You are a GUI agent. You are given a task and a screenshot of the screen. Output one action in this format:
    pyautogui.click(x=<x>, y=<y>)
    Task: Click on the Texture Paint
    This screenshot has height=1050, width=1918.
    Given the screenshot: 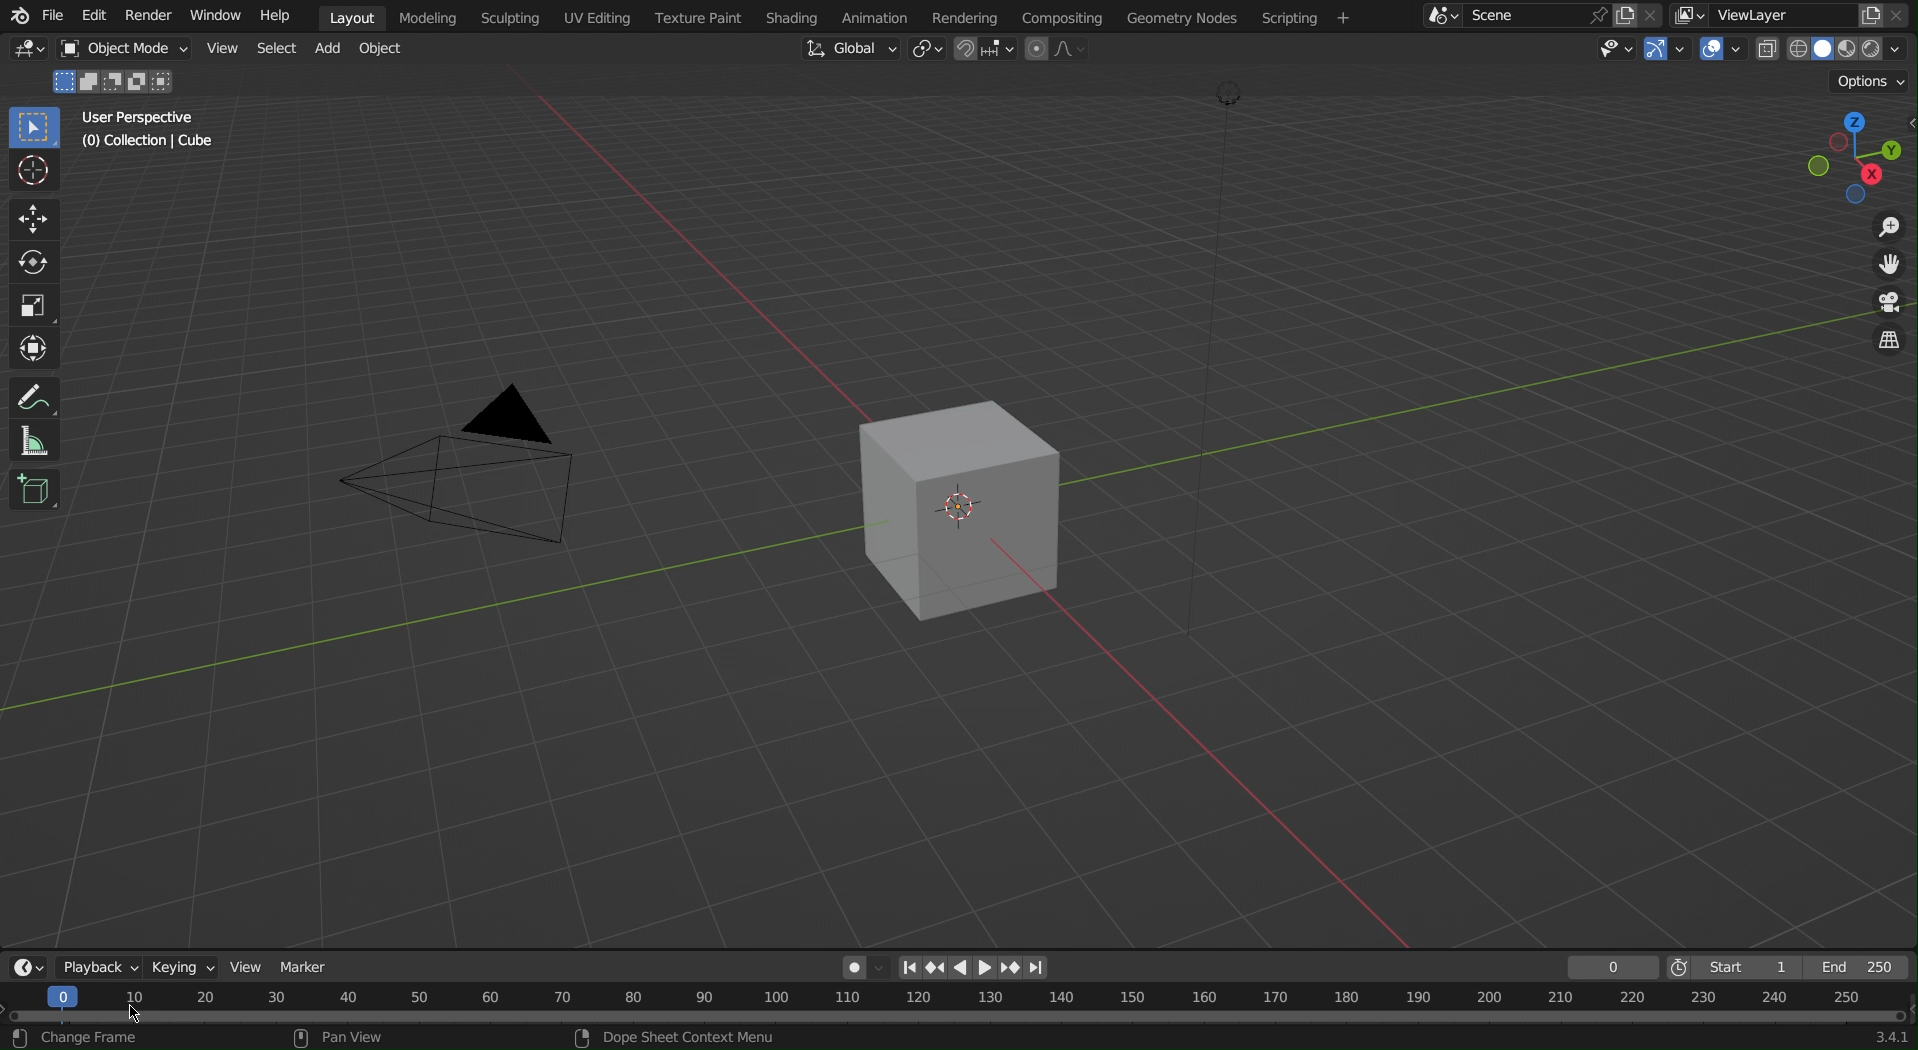 What is the action you would take?
    pyautogui.click(x=693, y=17)
    